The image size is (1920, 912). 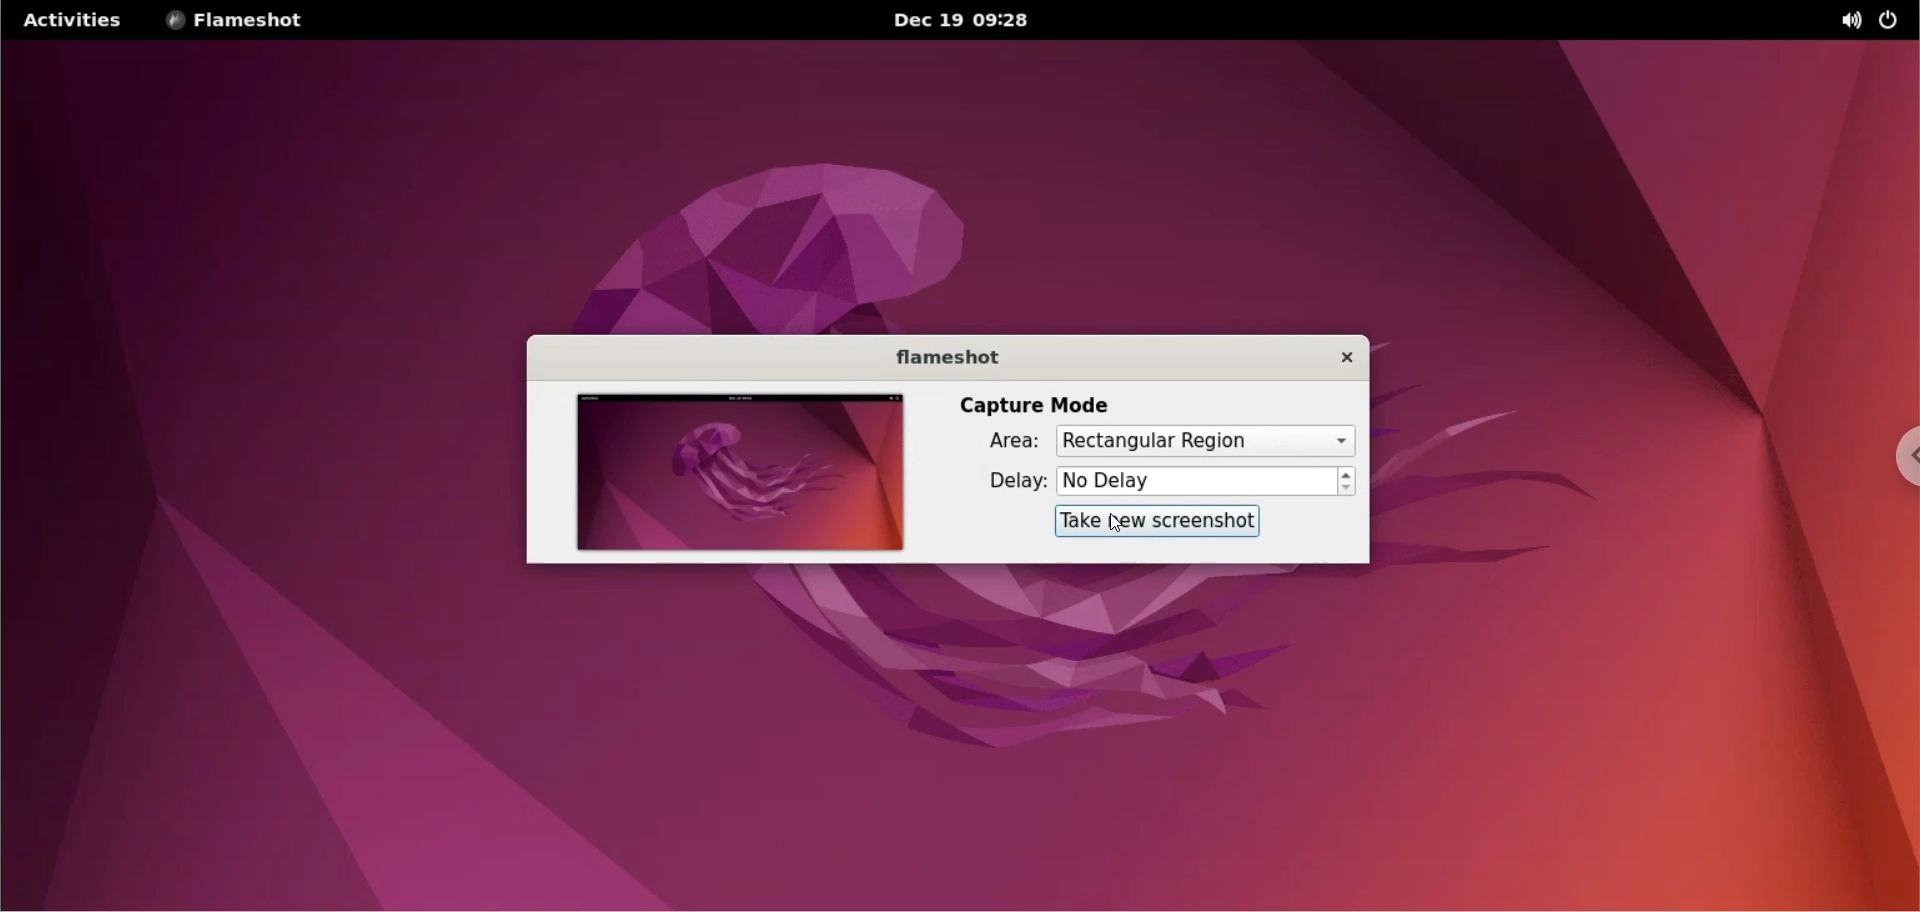 What do you see at coordinates (1893, 22) in the screenshot?
I see `power button` at bounding box center [1893, 22].